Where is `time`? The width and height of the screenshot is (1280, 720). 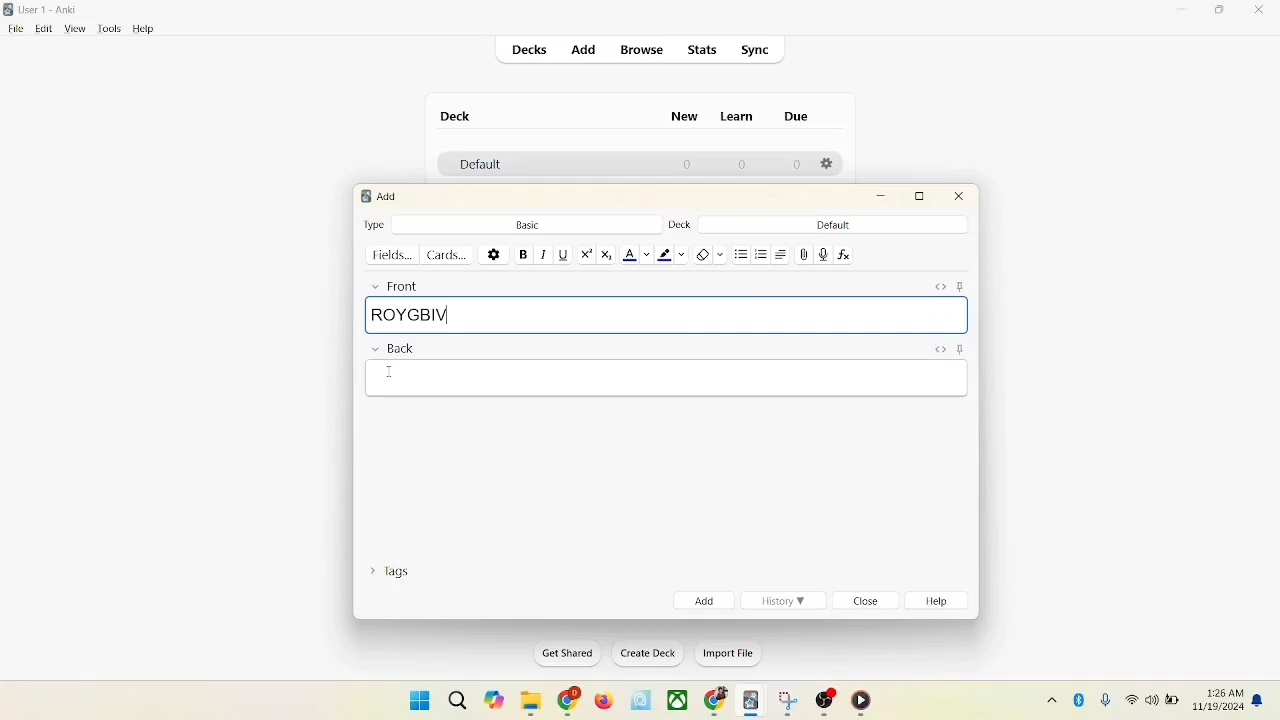 time is located at coordinates (1221, 690).